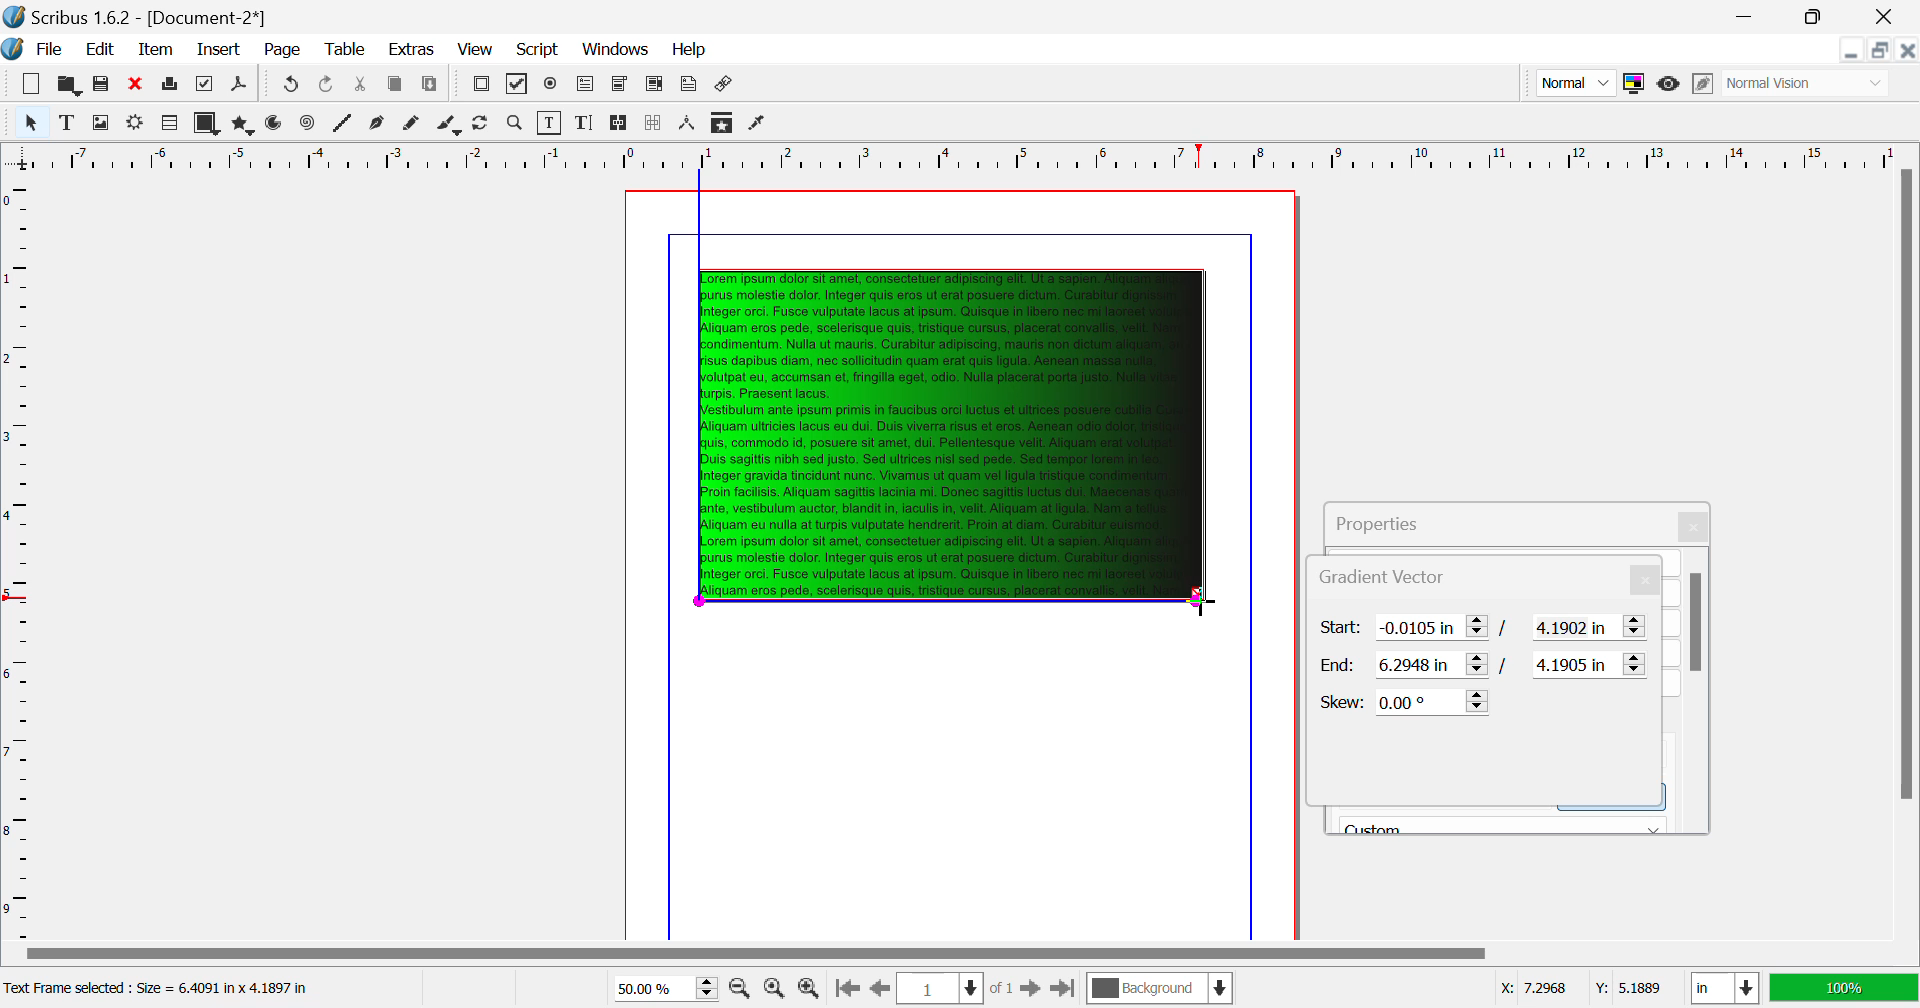 This screenshot has height=1008, width=1920. What do you see at coordinates (134, 125) in the screenshot?
I see `Render Frame` at bounding box center [134, 125].